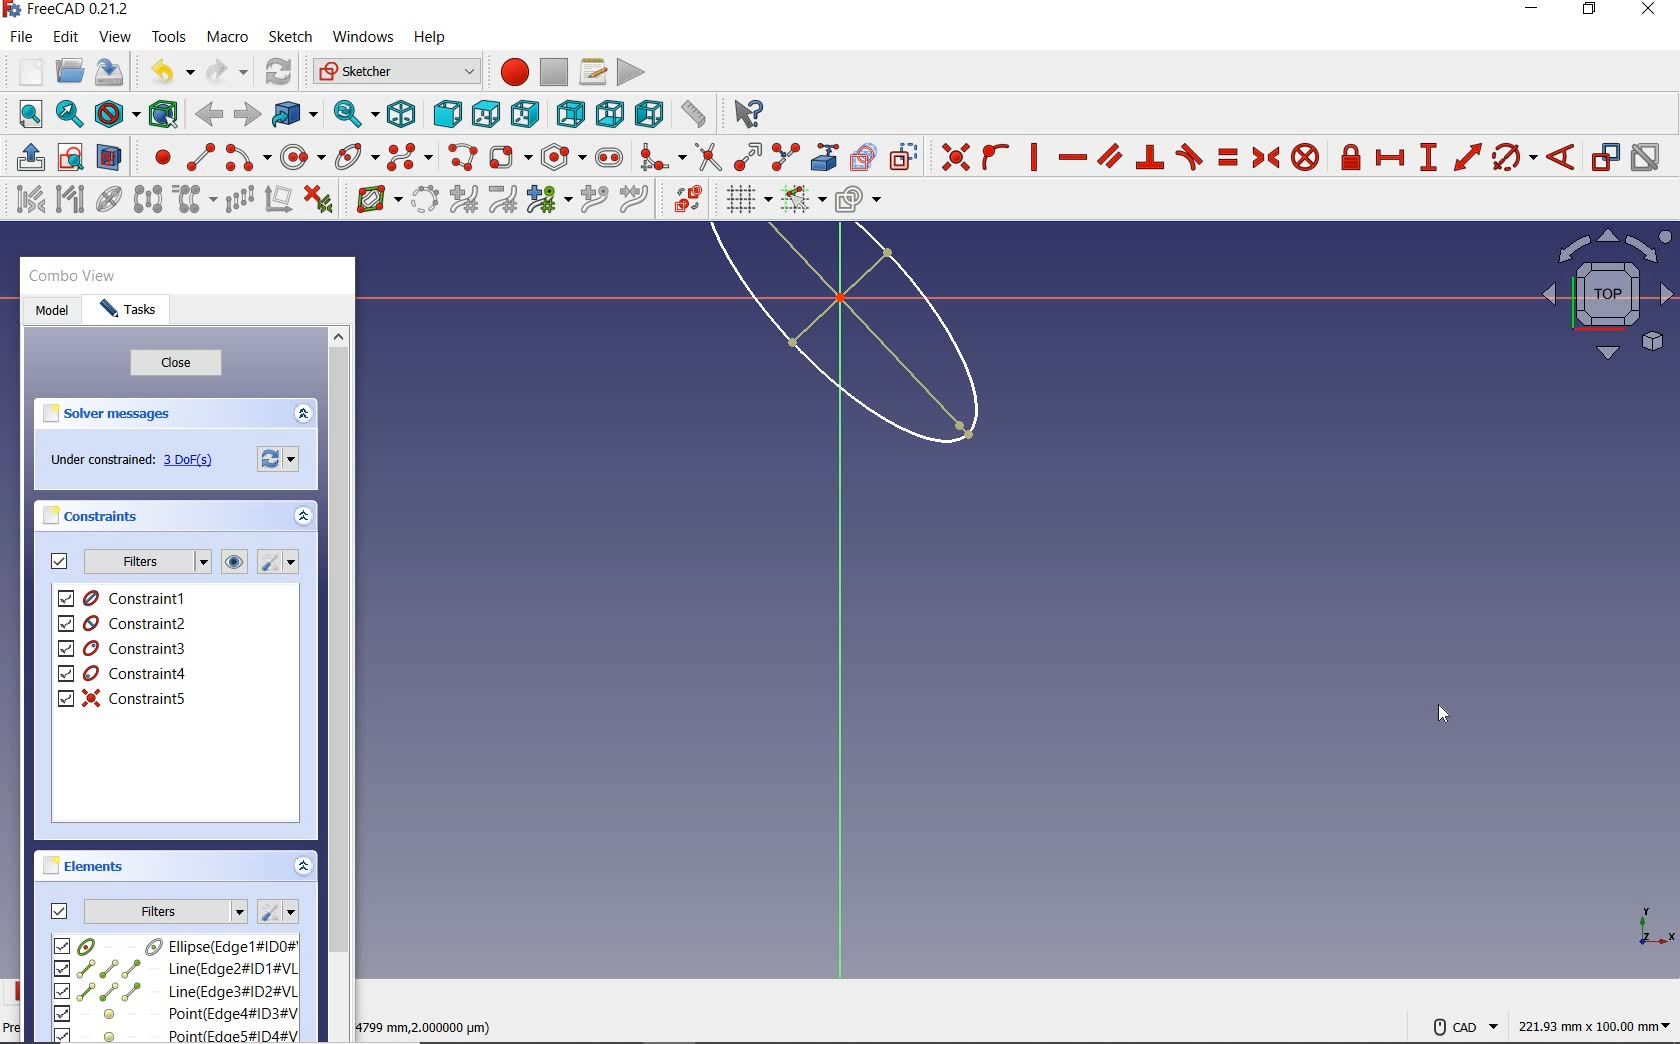 The width and height of the screenshot is (1680, 1044). What do you see at coordinates (149, 198) in the screenshot?
I see `symmetry` at bounding box center [149, 198].